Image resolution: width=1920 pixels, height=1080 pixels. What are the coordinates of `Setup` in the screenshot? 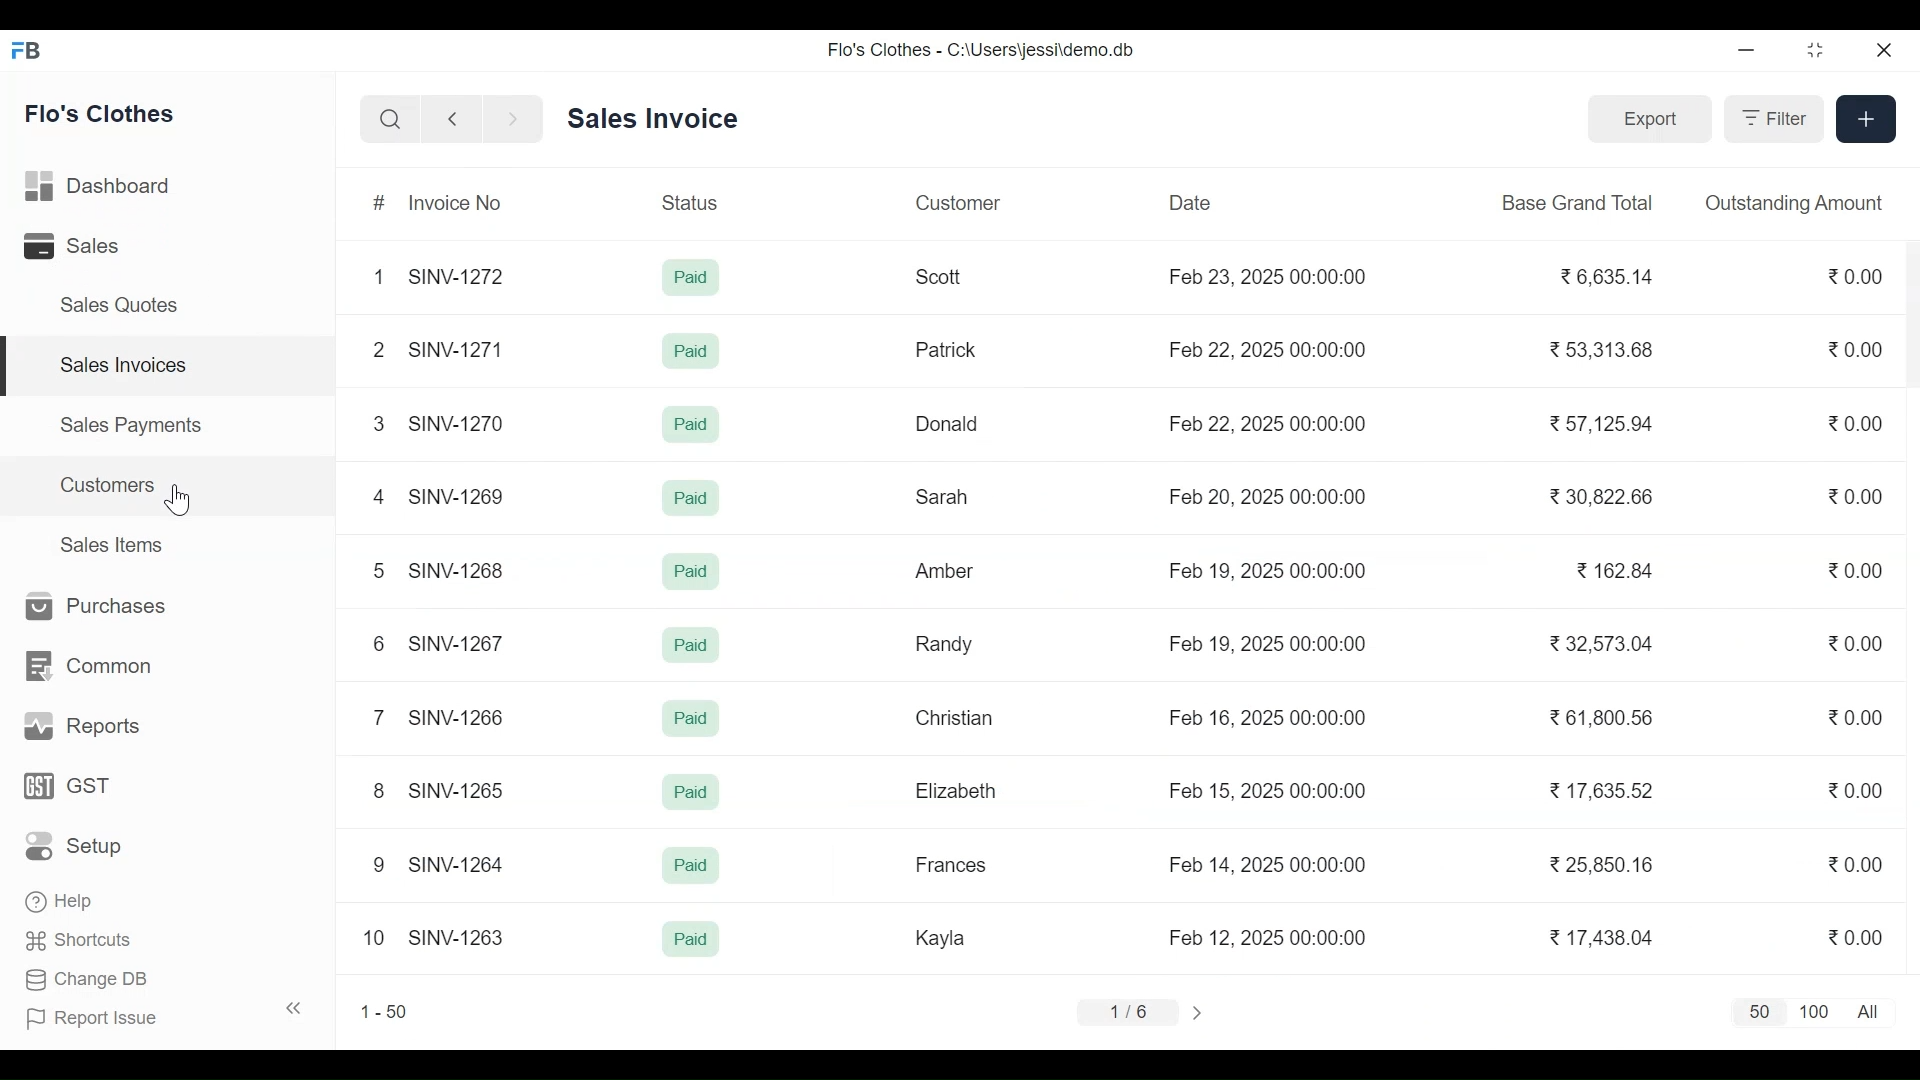 It's located at (79, 845).